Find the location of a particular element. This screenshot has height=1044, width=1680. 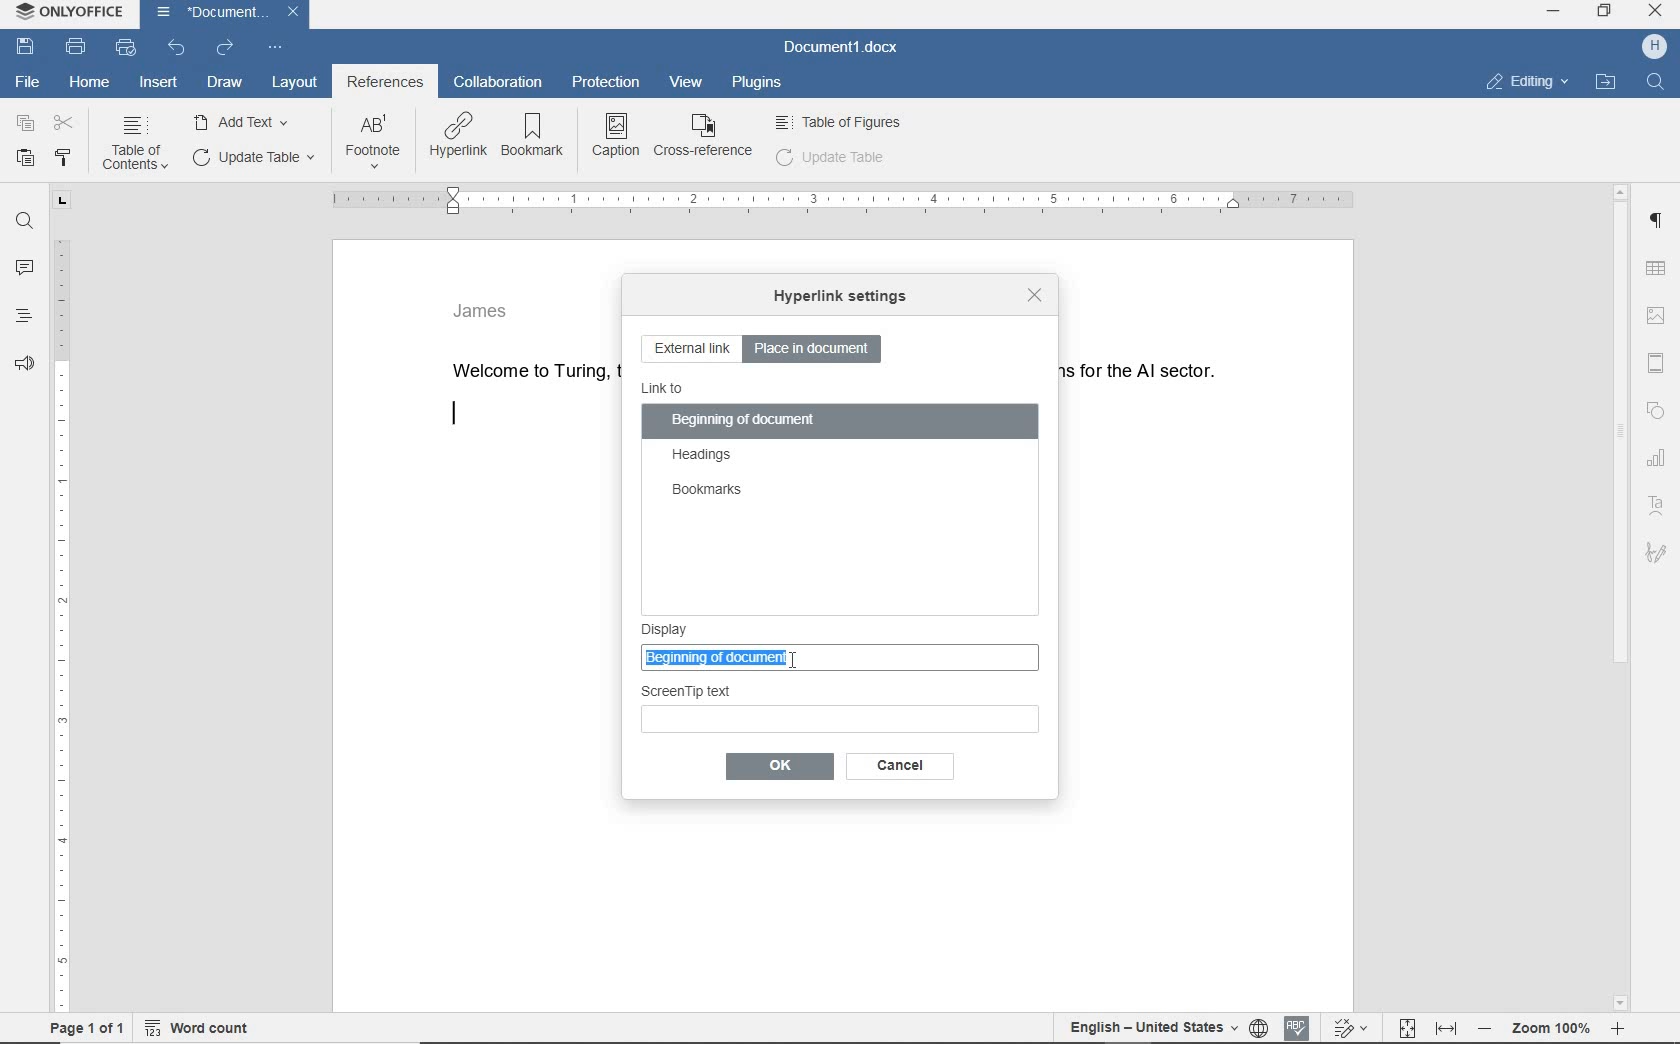

CROSS REFERENCE is located at coordinates (704, 135).